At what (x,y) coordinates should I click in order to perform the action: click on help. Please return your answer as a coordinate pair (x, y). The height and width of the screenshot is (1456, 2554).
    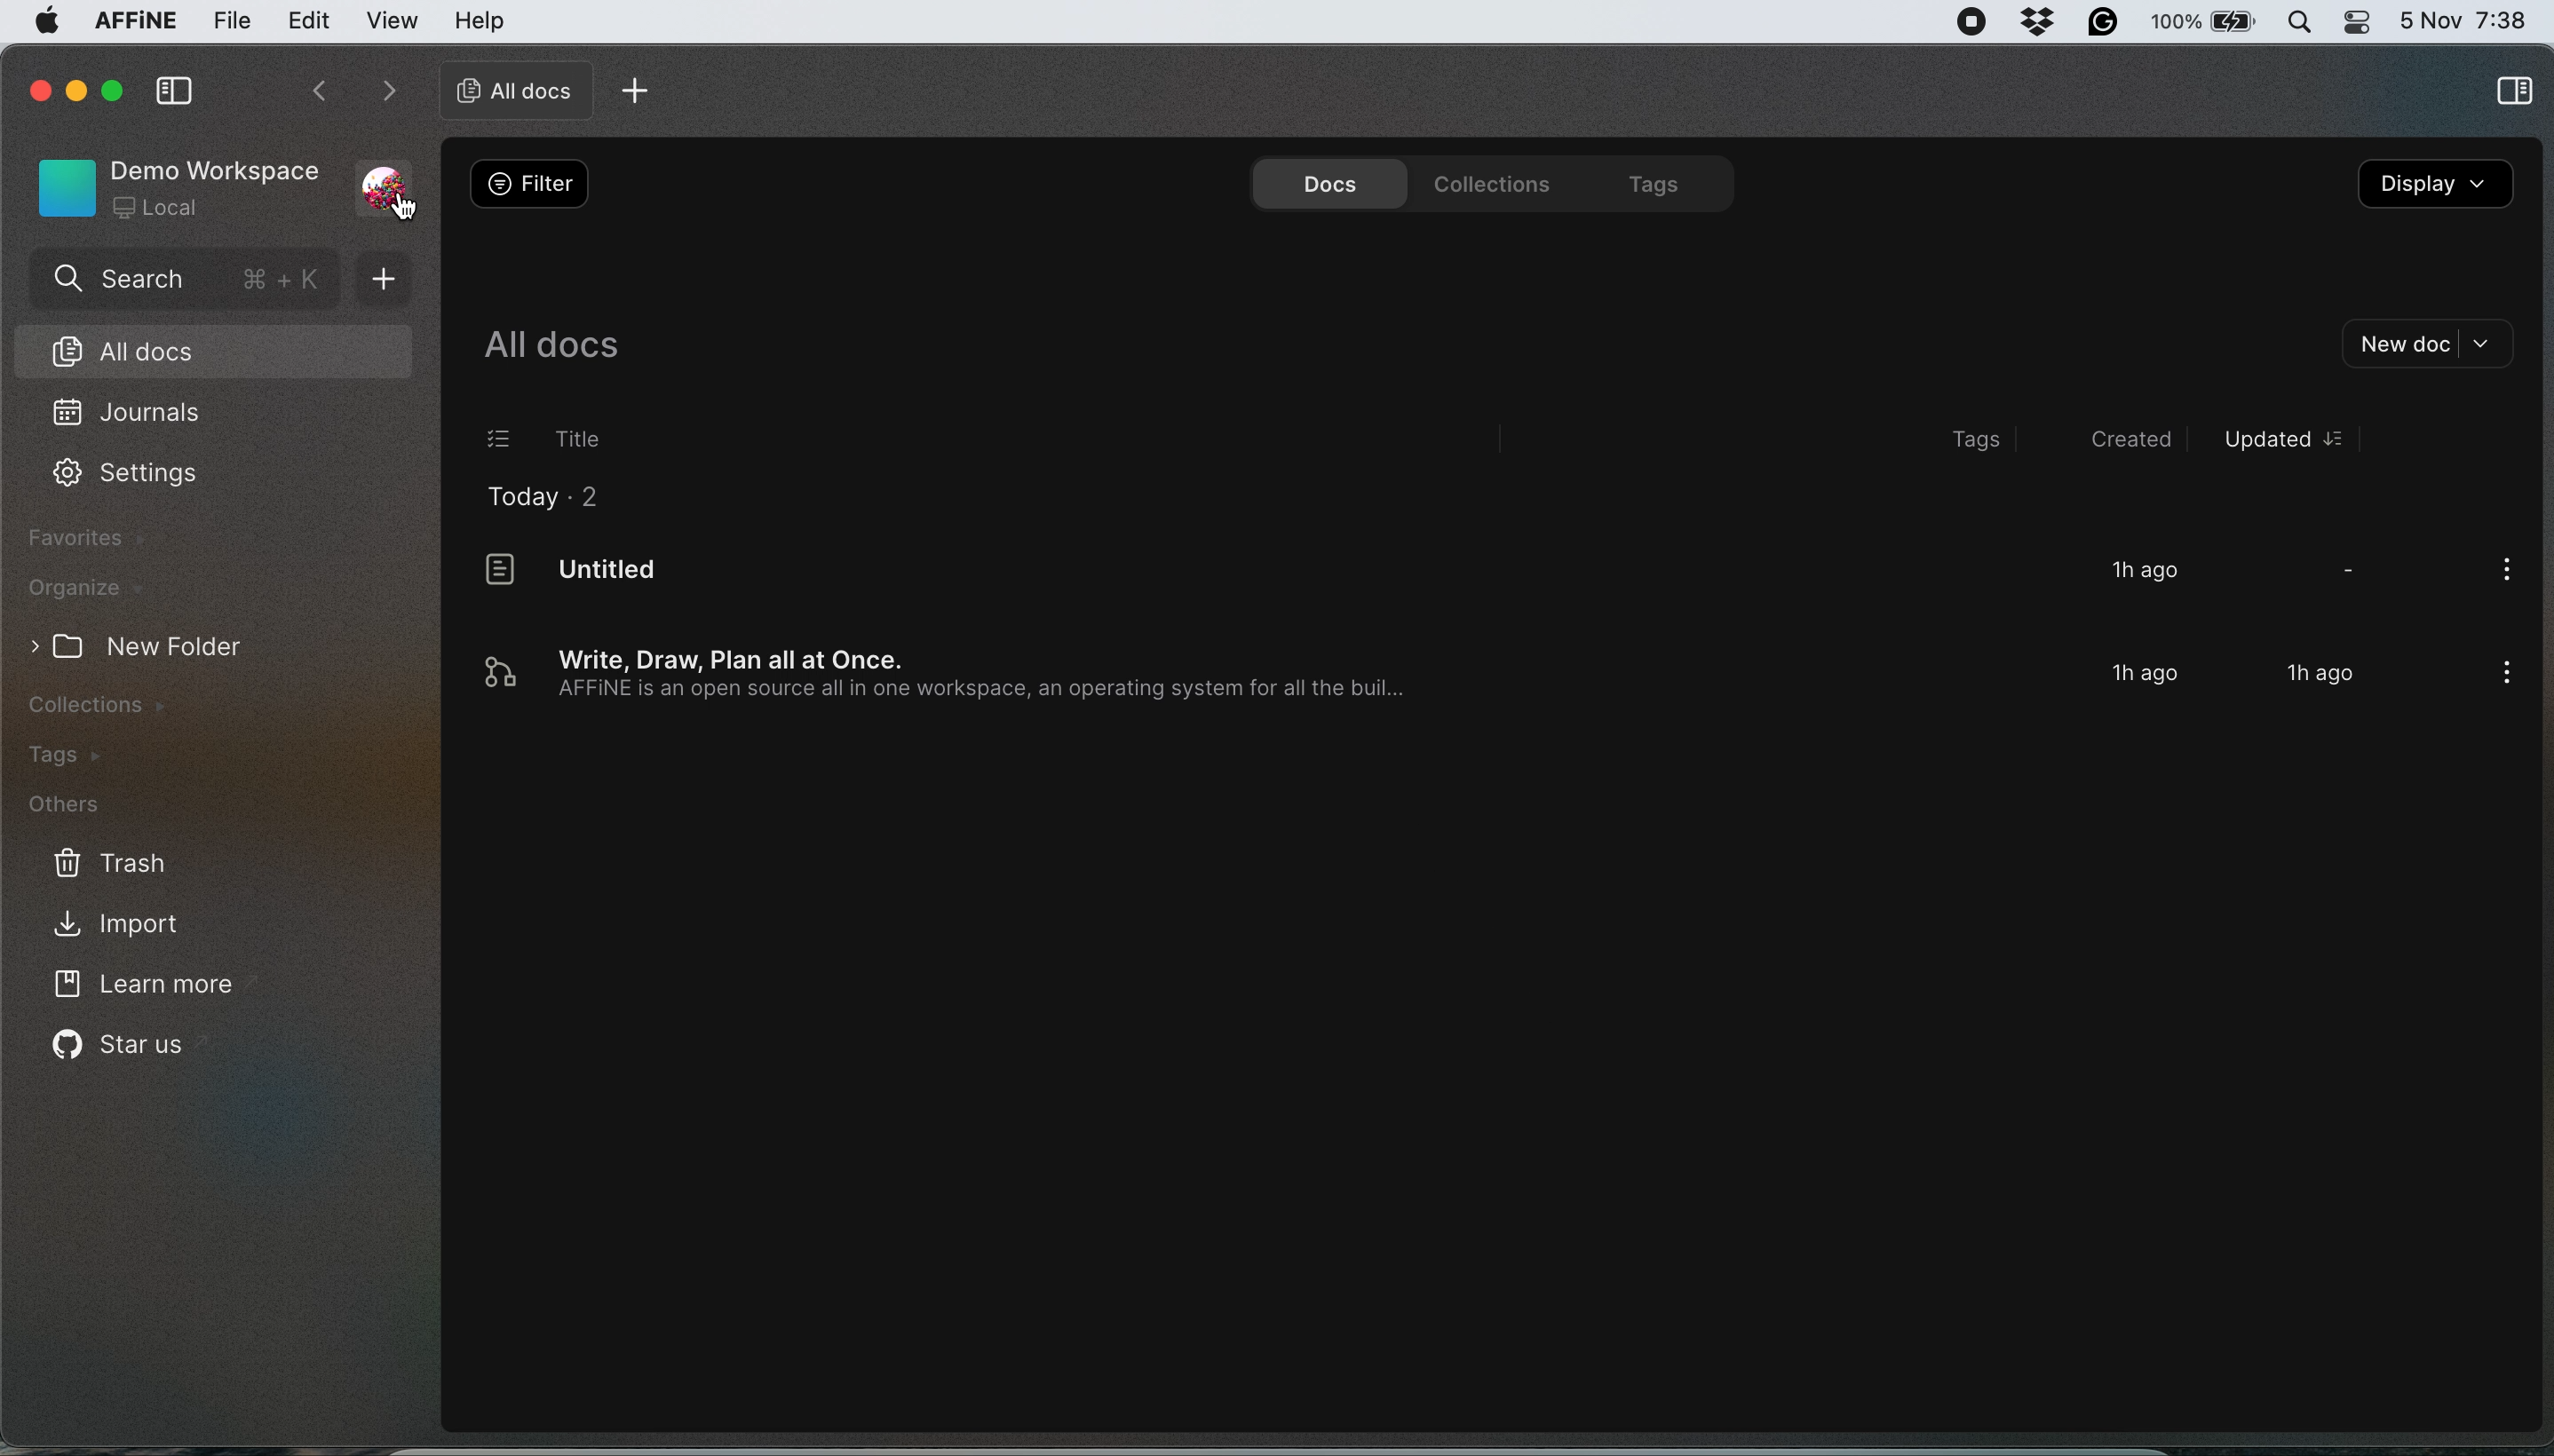
    Looking at the image, I should click on (481, 19).